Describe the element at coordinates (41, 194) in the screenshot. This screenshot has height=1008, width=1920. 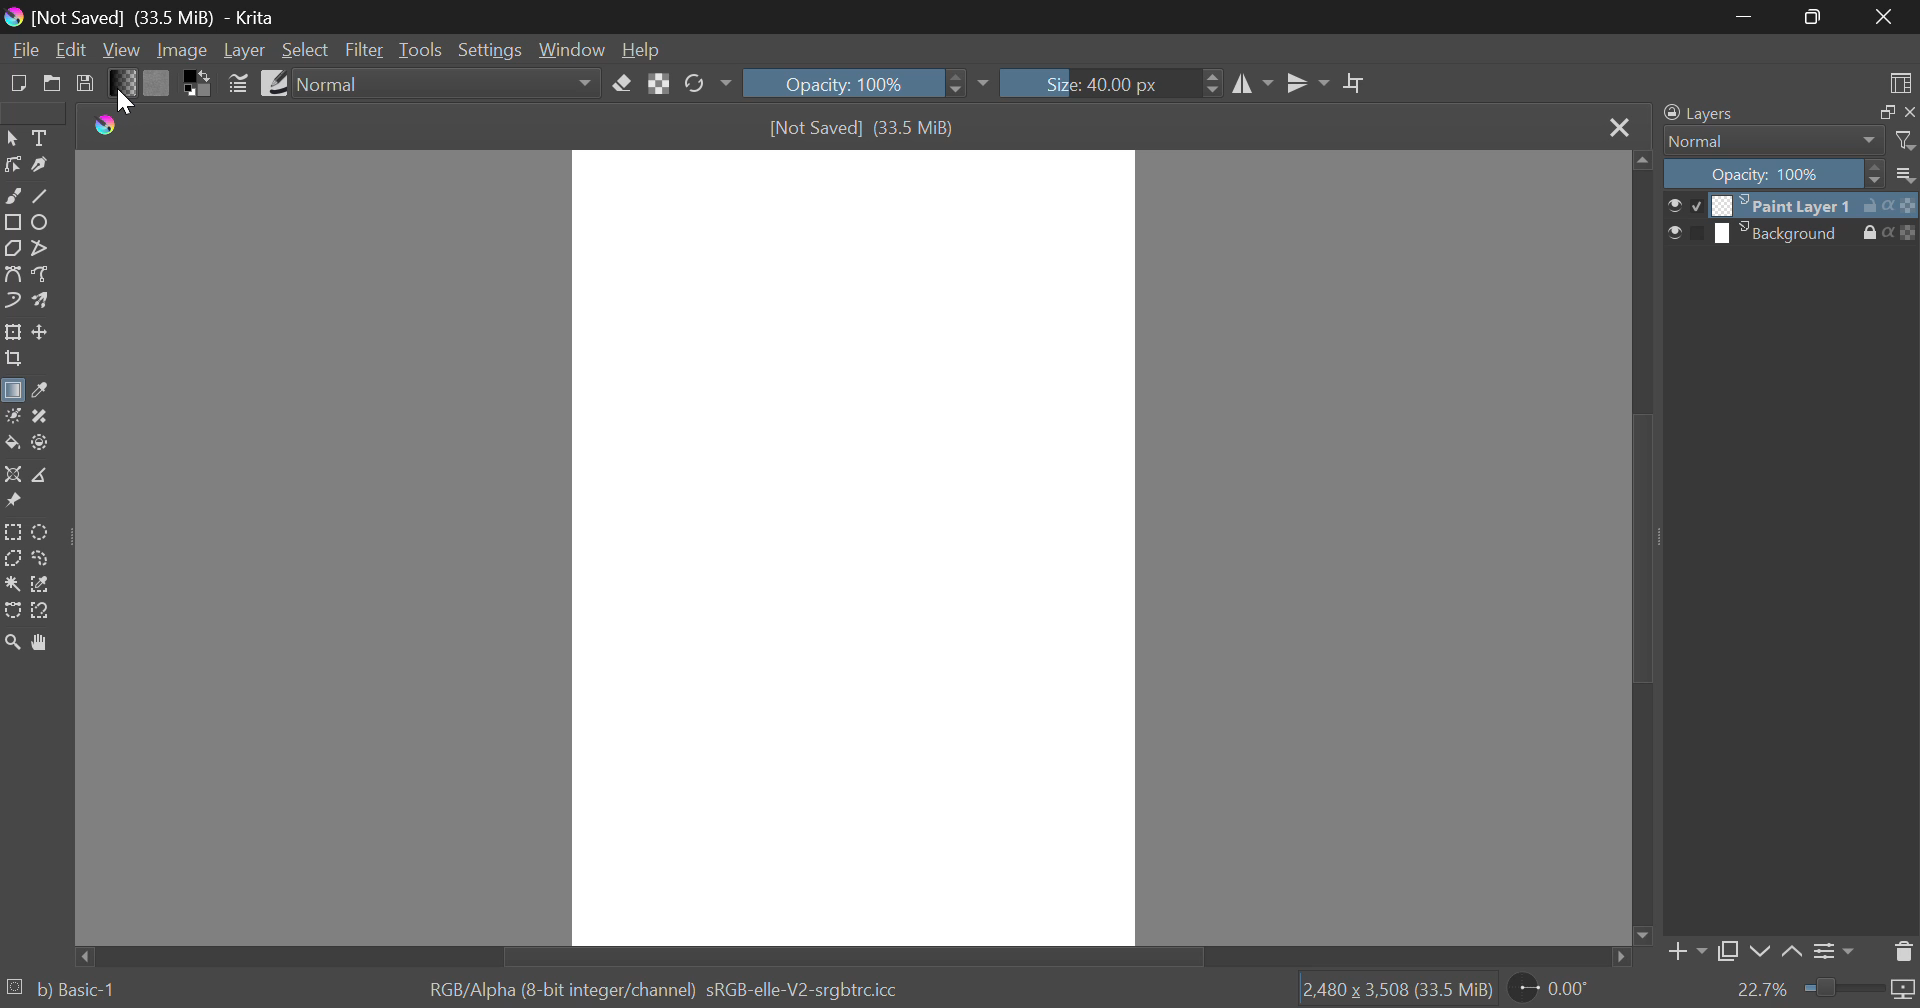
I see `Line` at that location.